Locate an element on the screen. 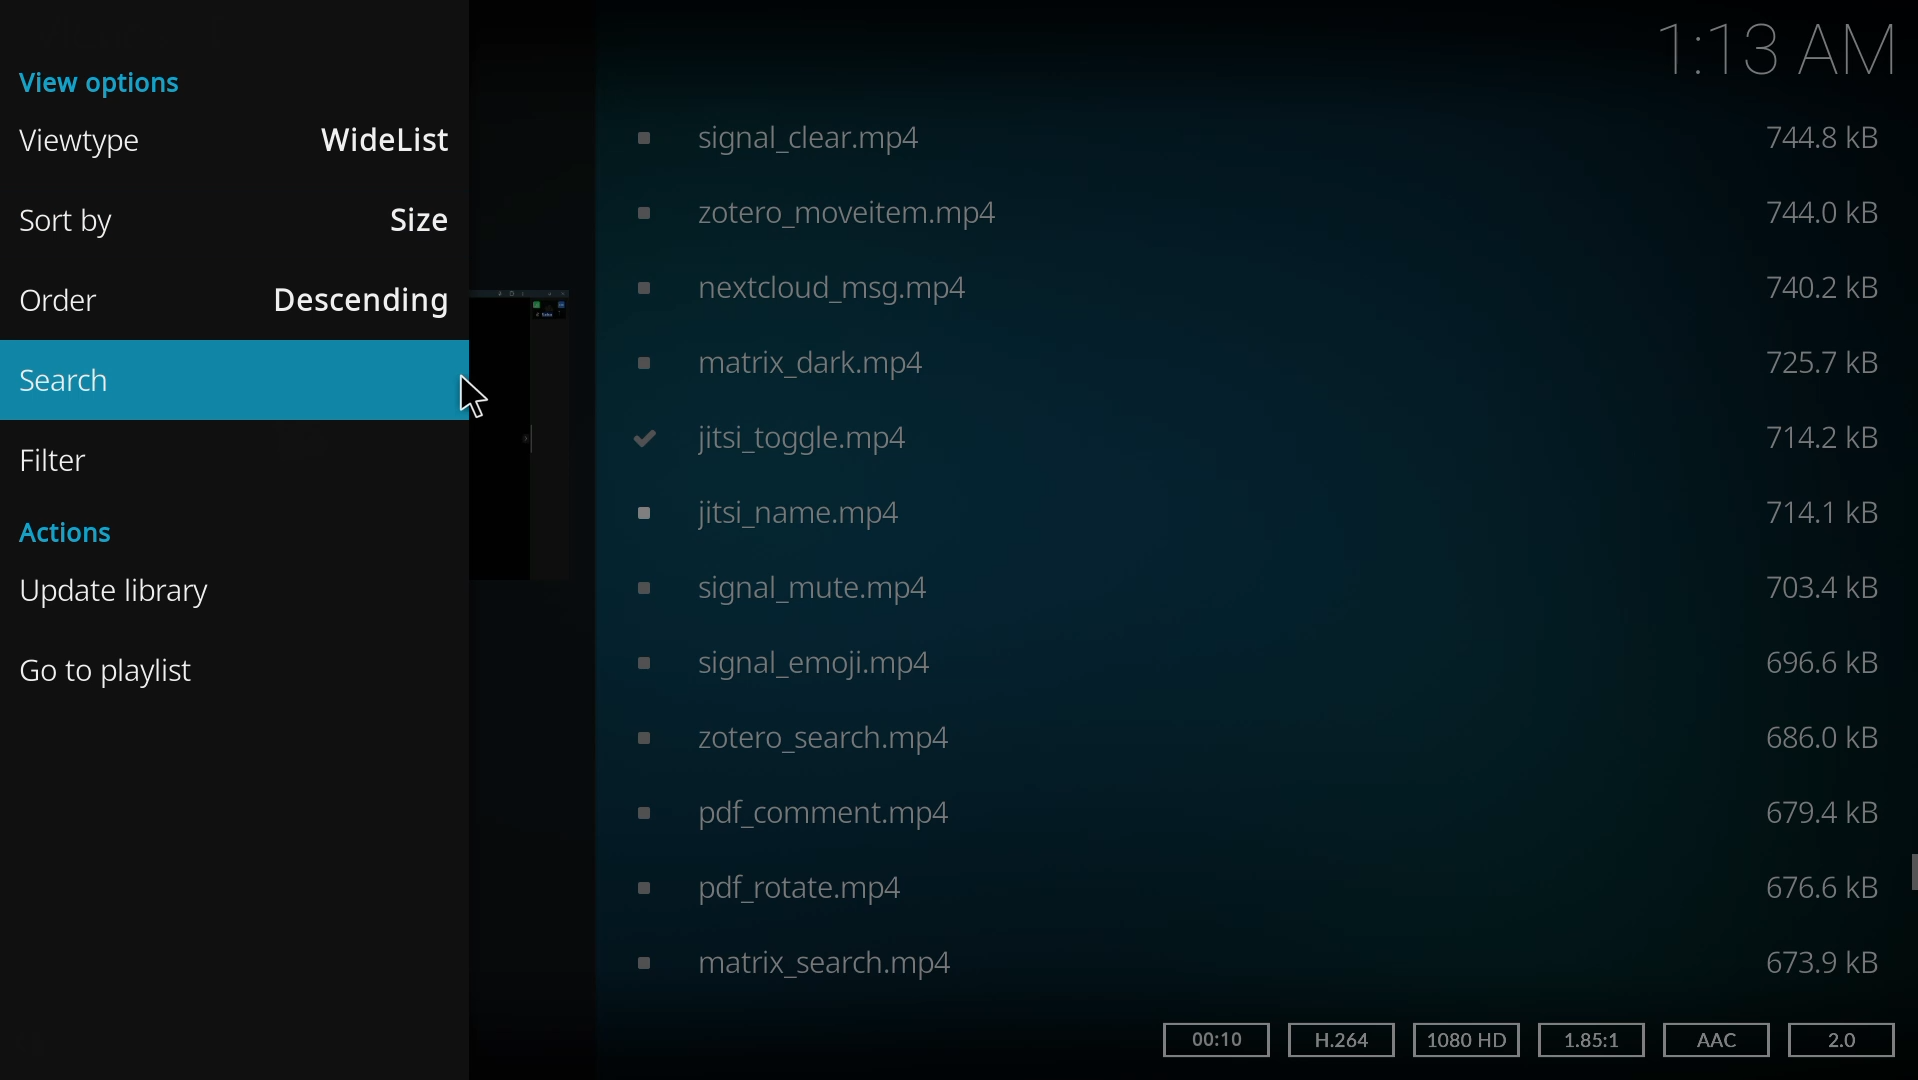 The height and width of the screenshot is (1080, 1918). update library is located at coordinates (116, 598).